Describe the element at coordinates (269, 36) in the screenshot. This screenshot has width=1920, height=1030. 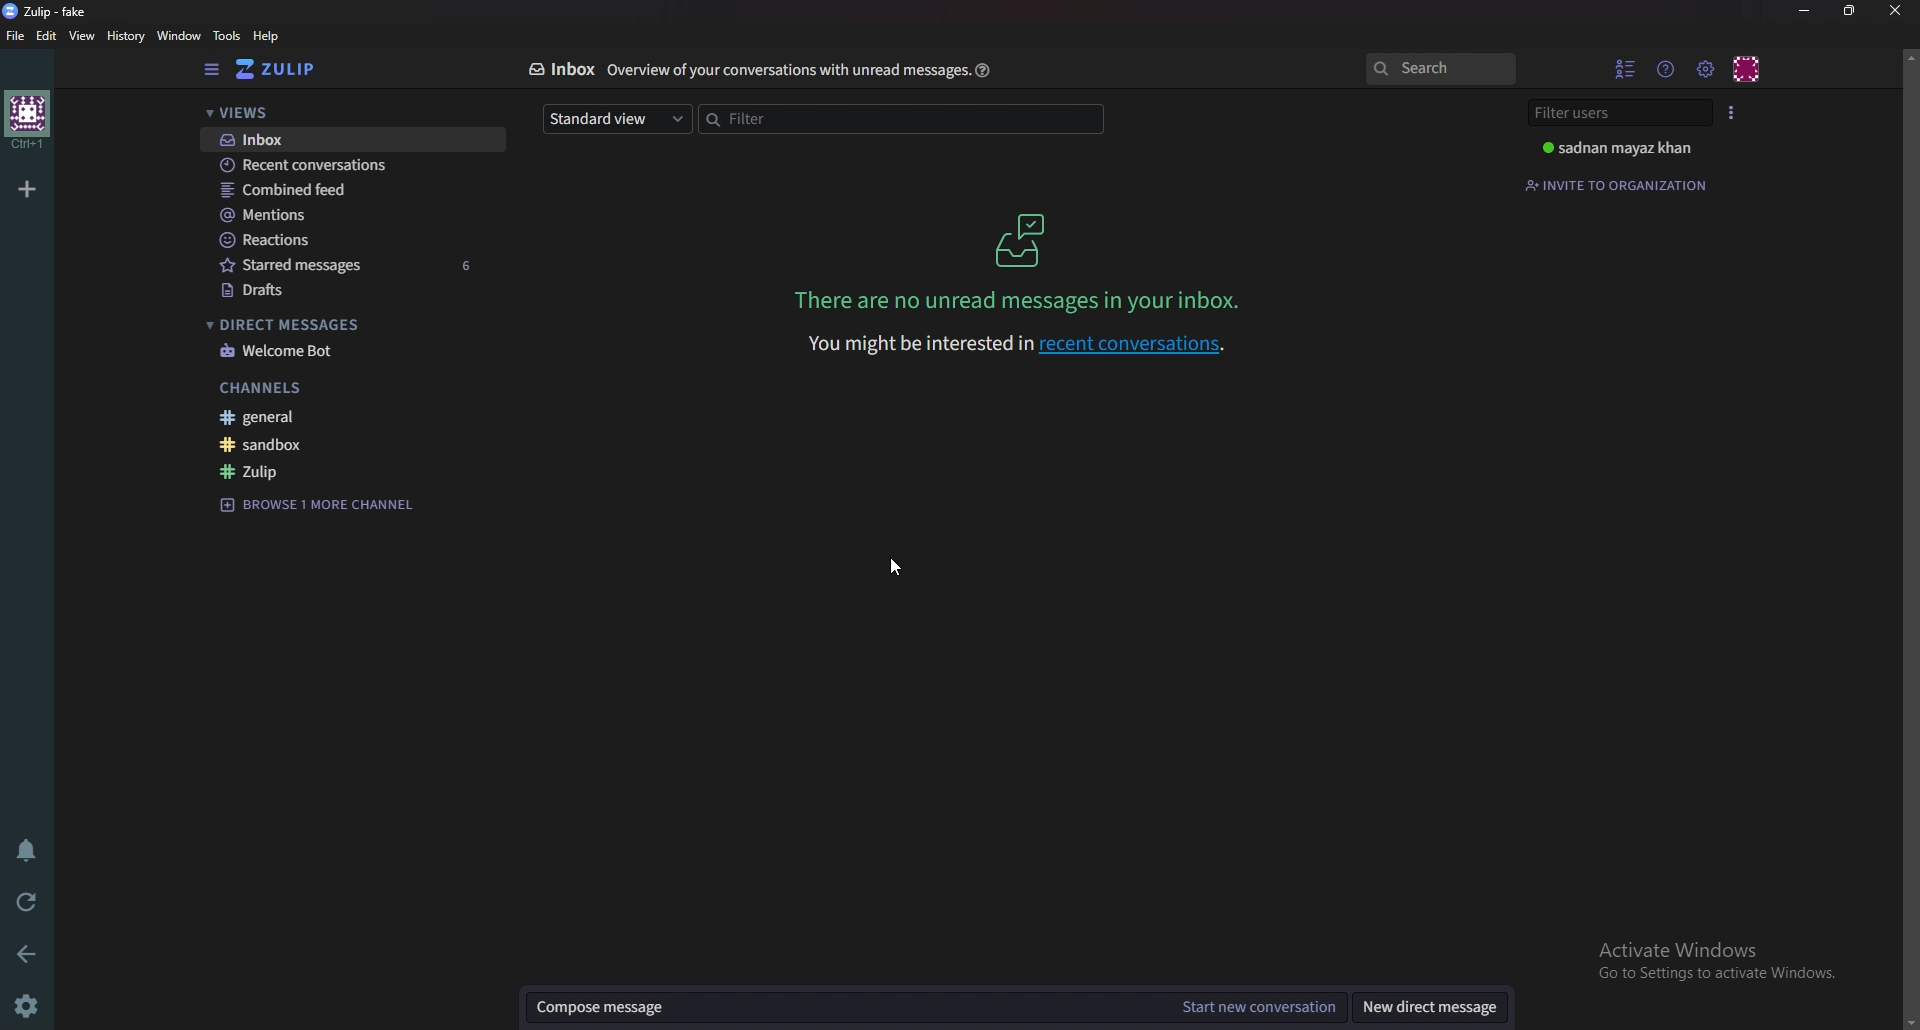
I see `help` at that location.